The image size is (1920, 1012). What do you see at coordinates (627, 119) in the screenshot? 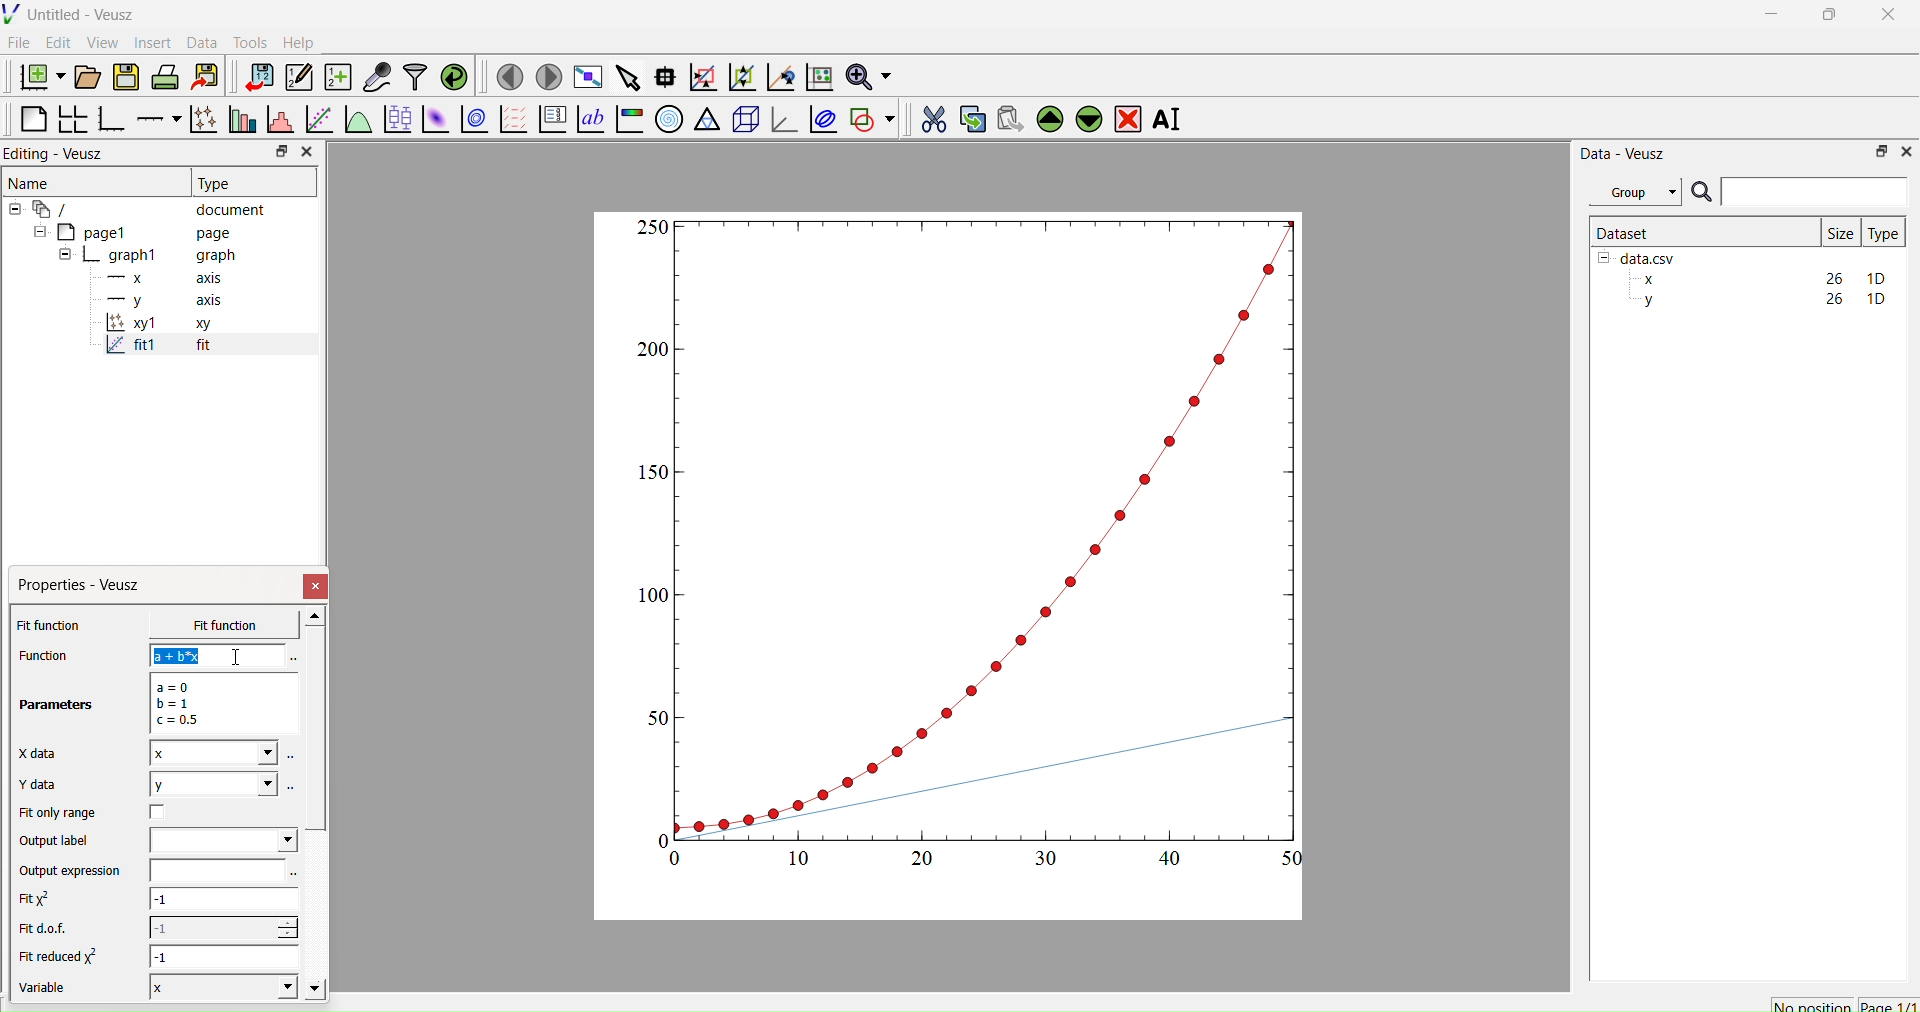
I see `Image color bar` at bounding box center [627, 119].